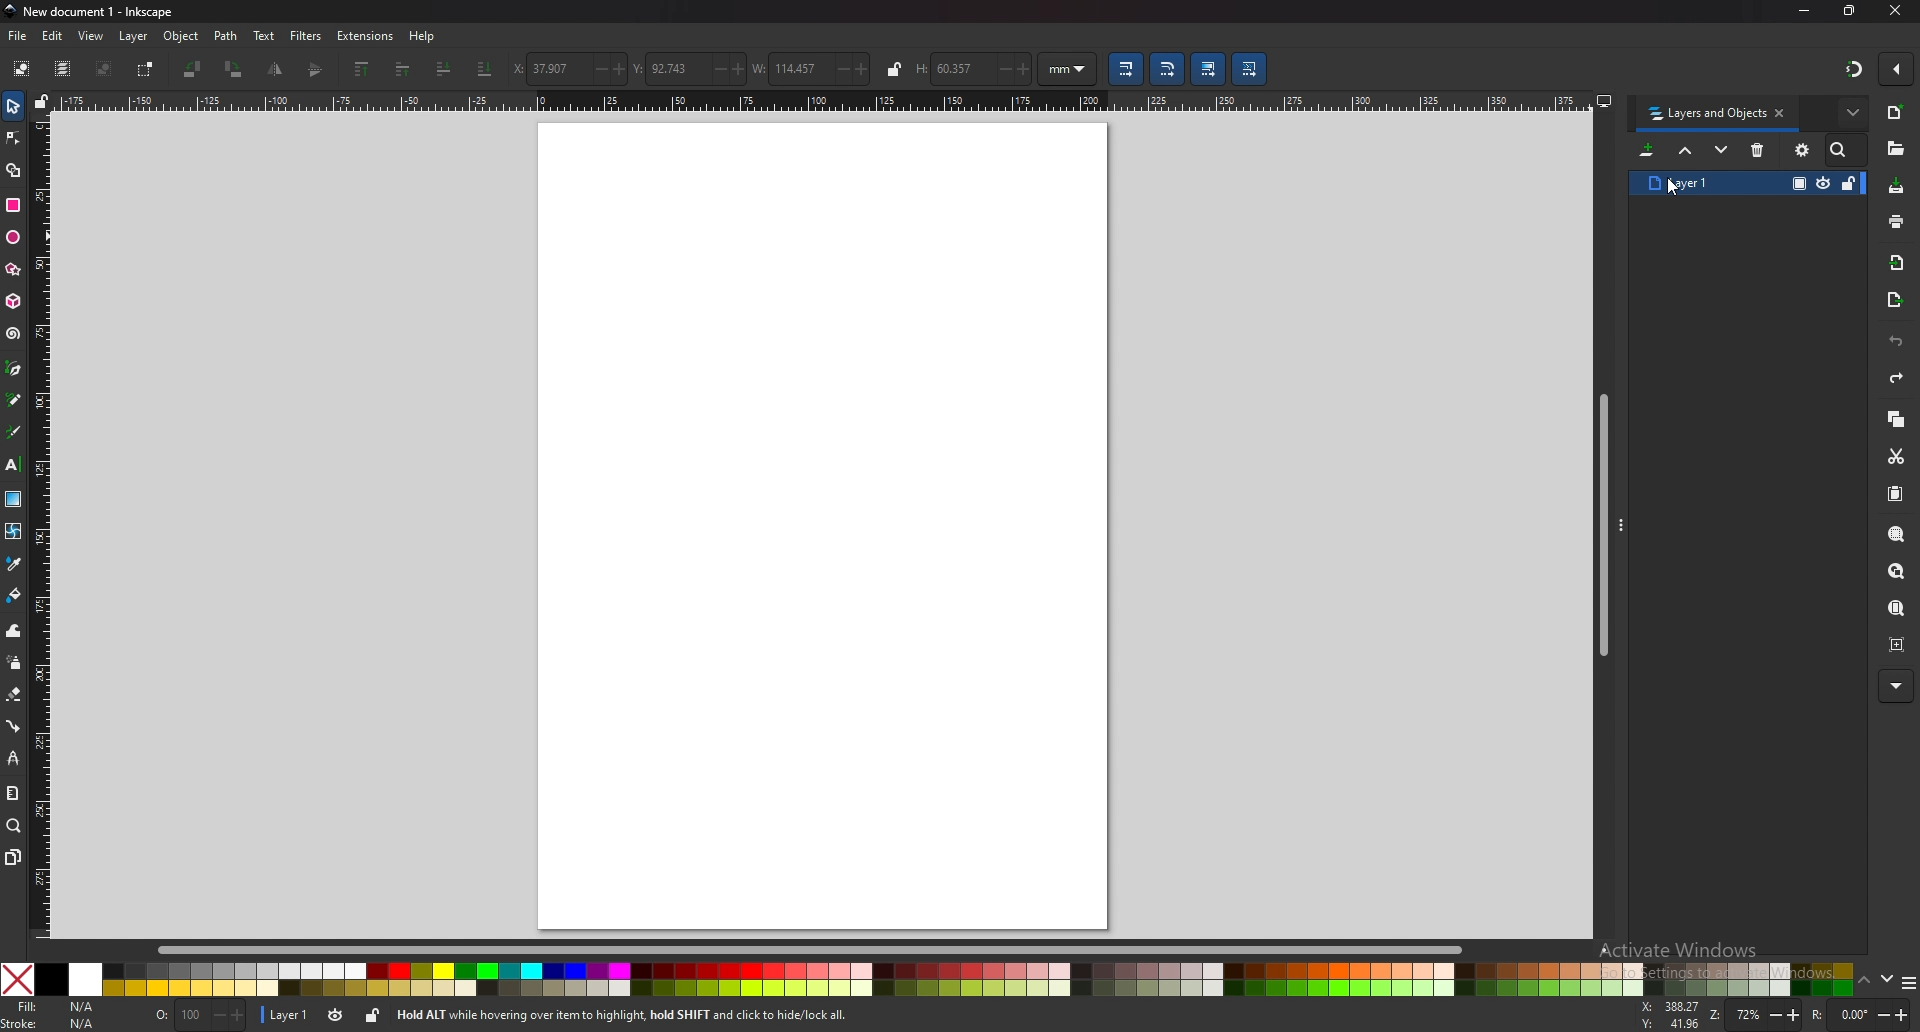 The image size is (1920, 1032). What do you see at coordinates (14, 661) in the screenshot?
I see `spray` at bounding box center [14, 661].